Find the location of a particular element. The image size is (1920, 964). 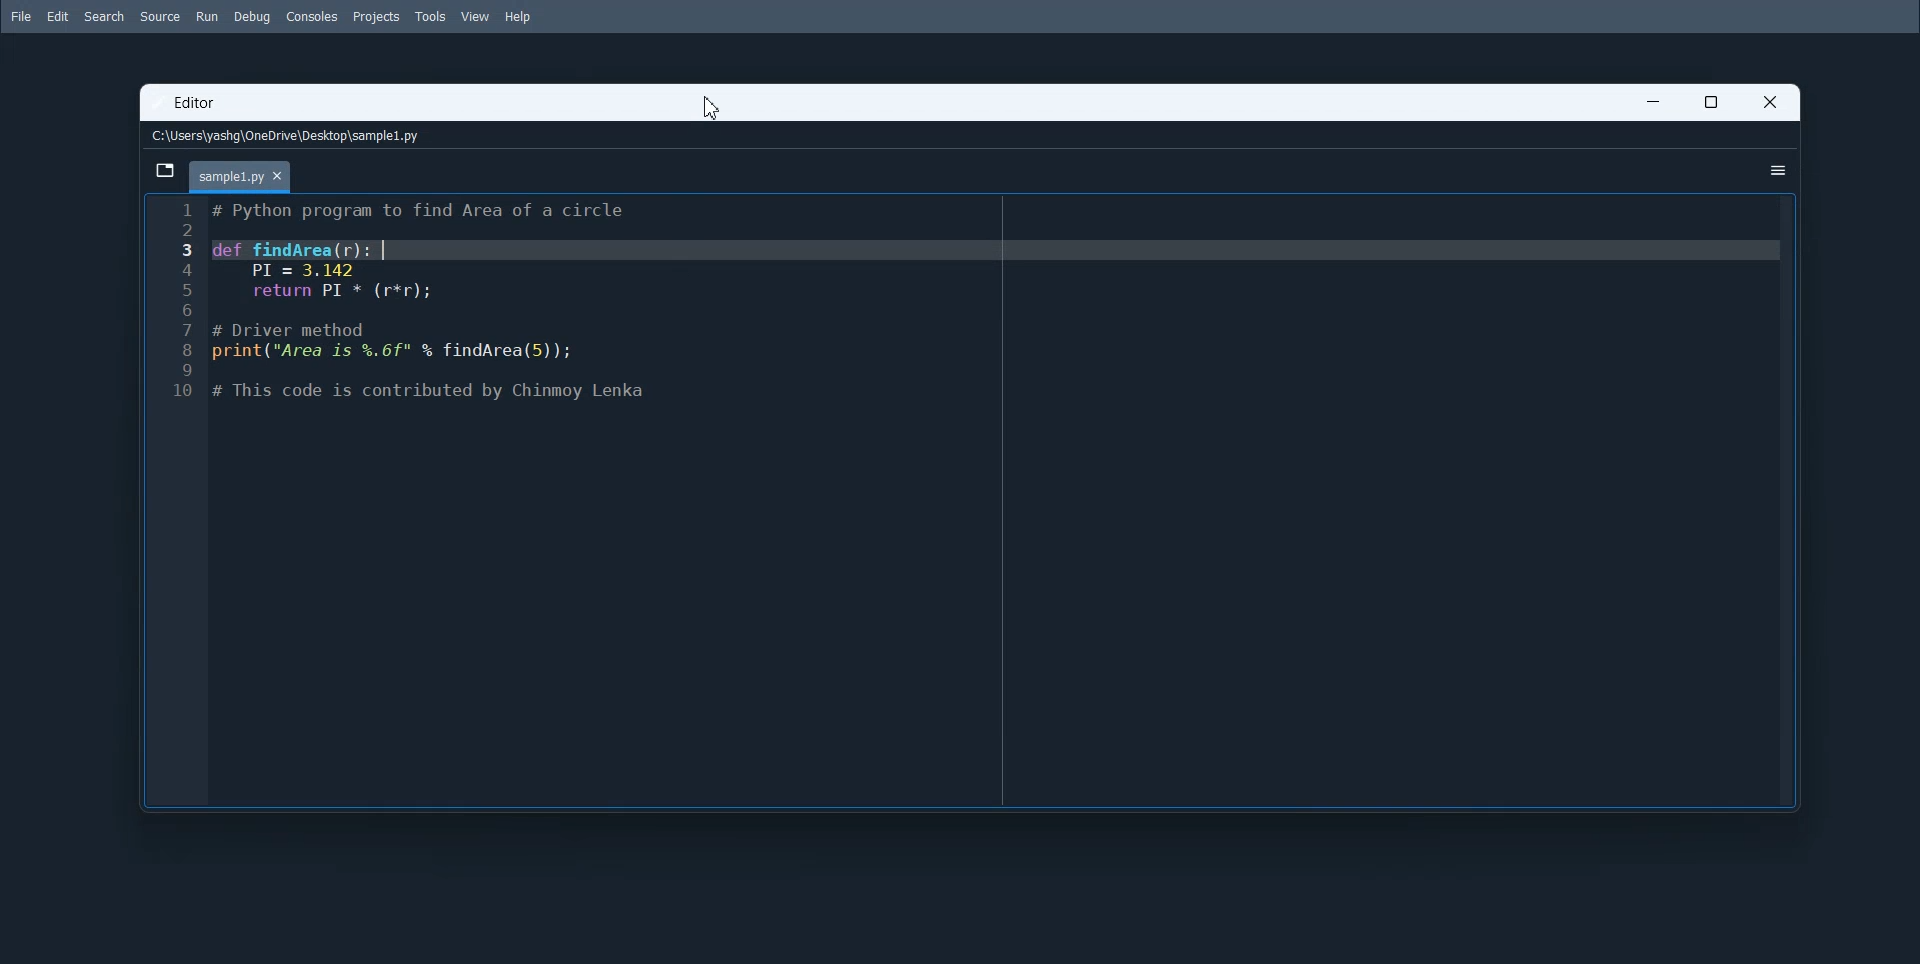

Close is located at coordinates (1769, 102).